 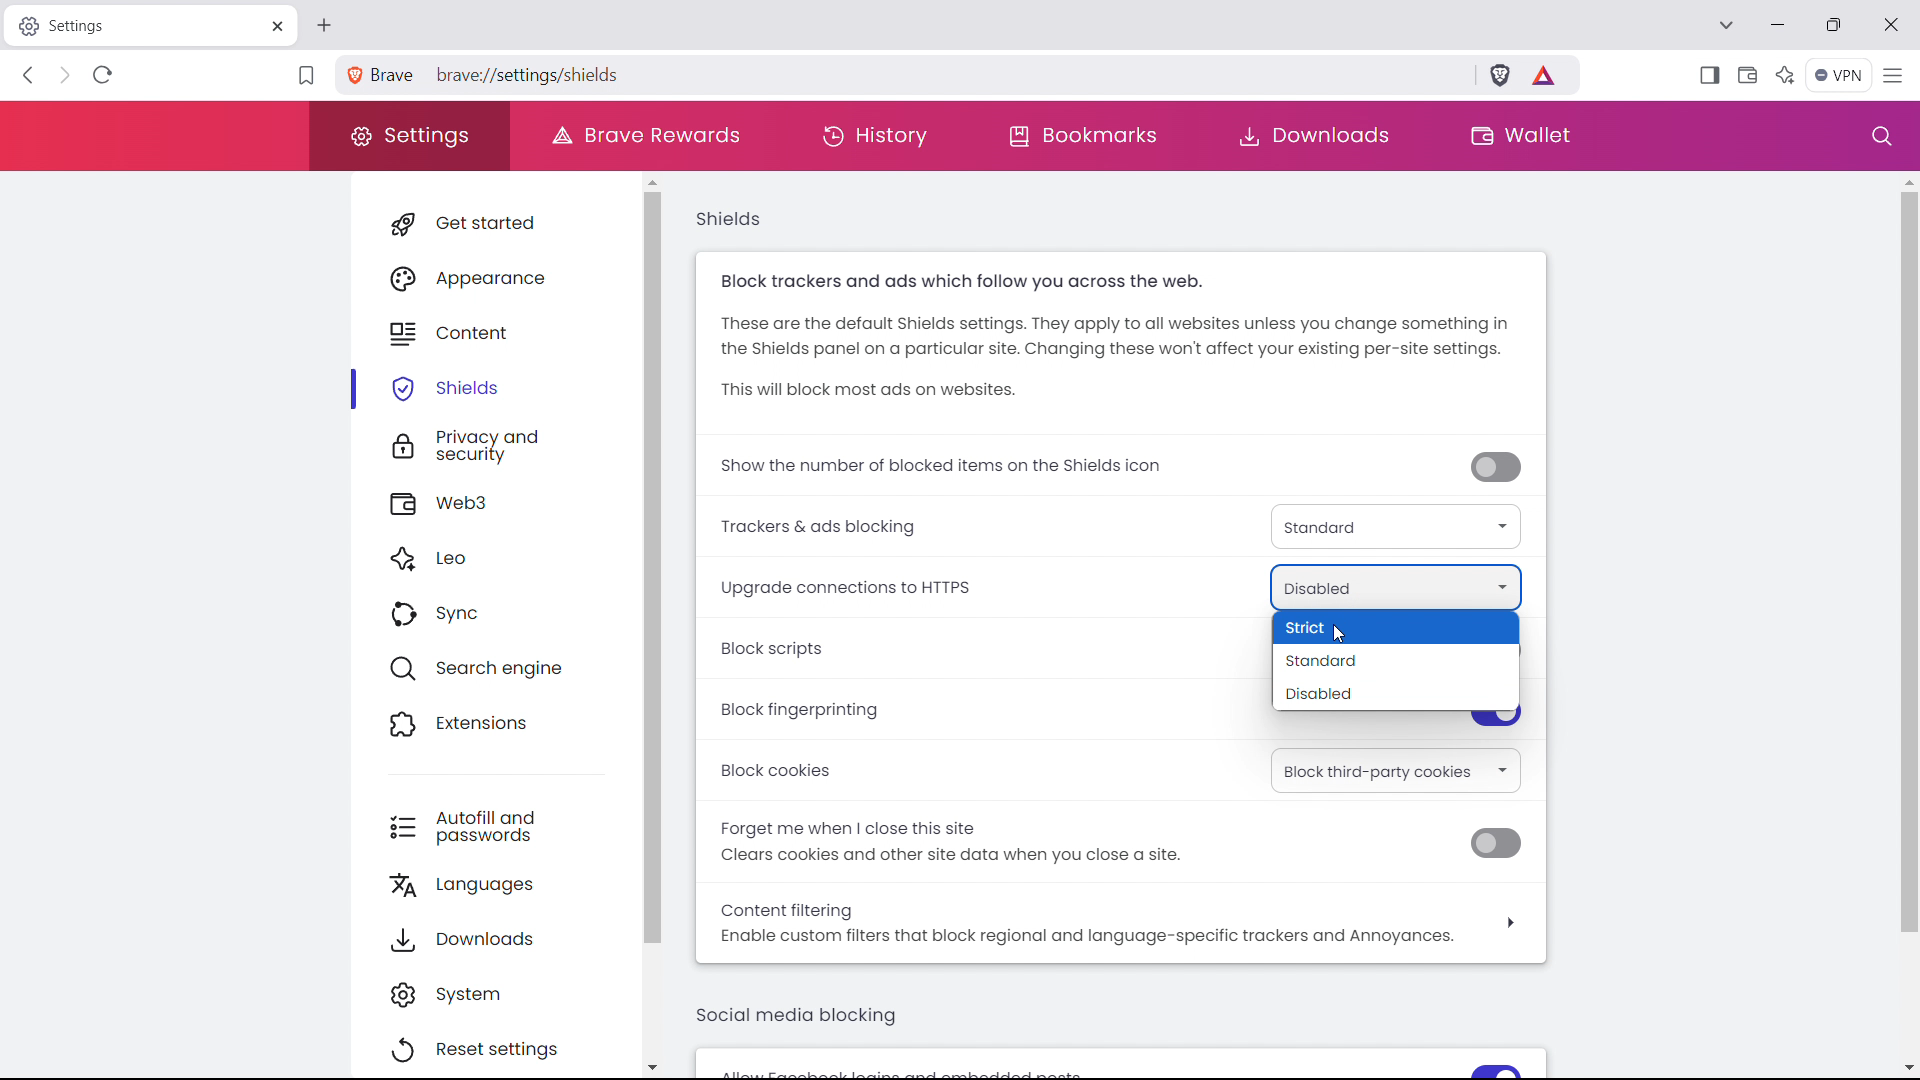 I want to click on scroll down, so click(x=1906, y=1063).